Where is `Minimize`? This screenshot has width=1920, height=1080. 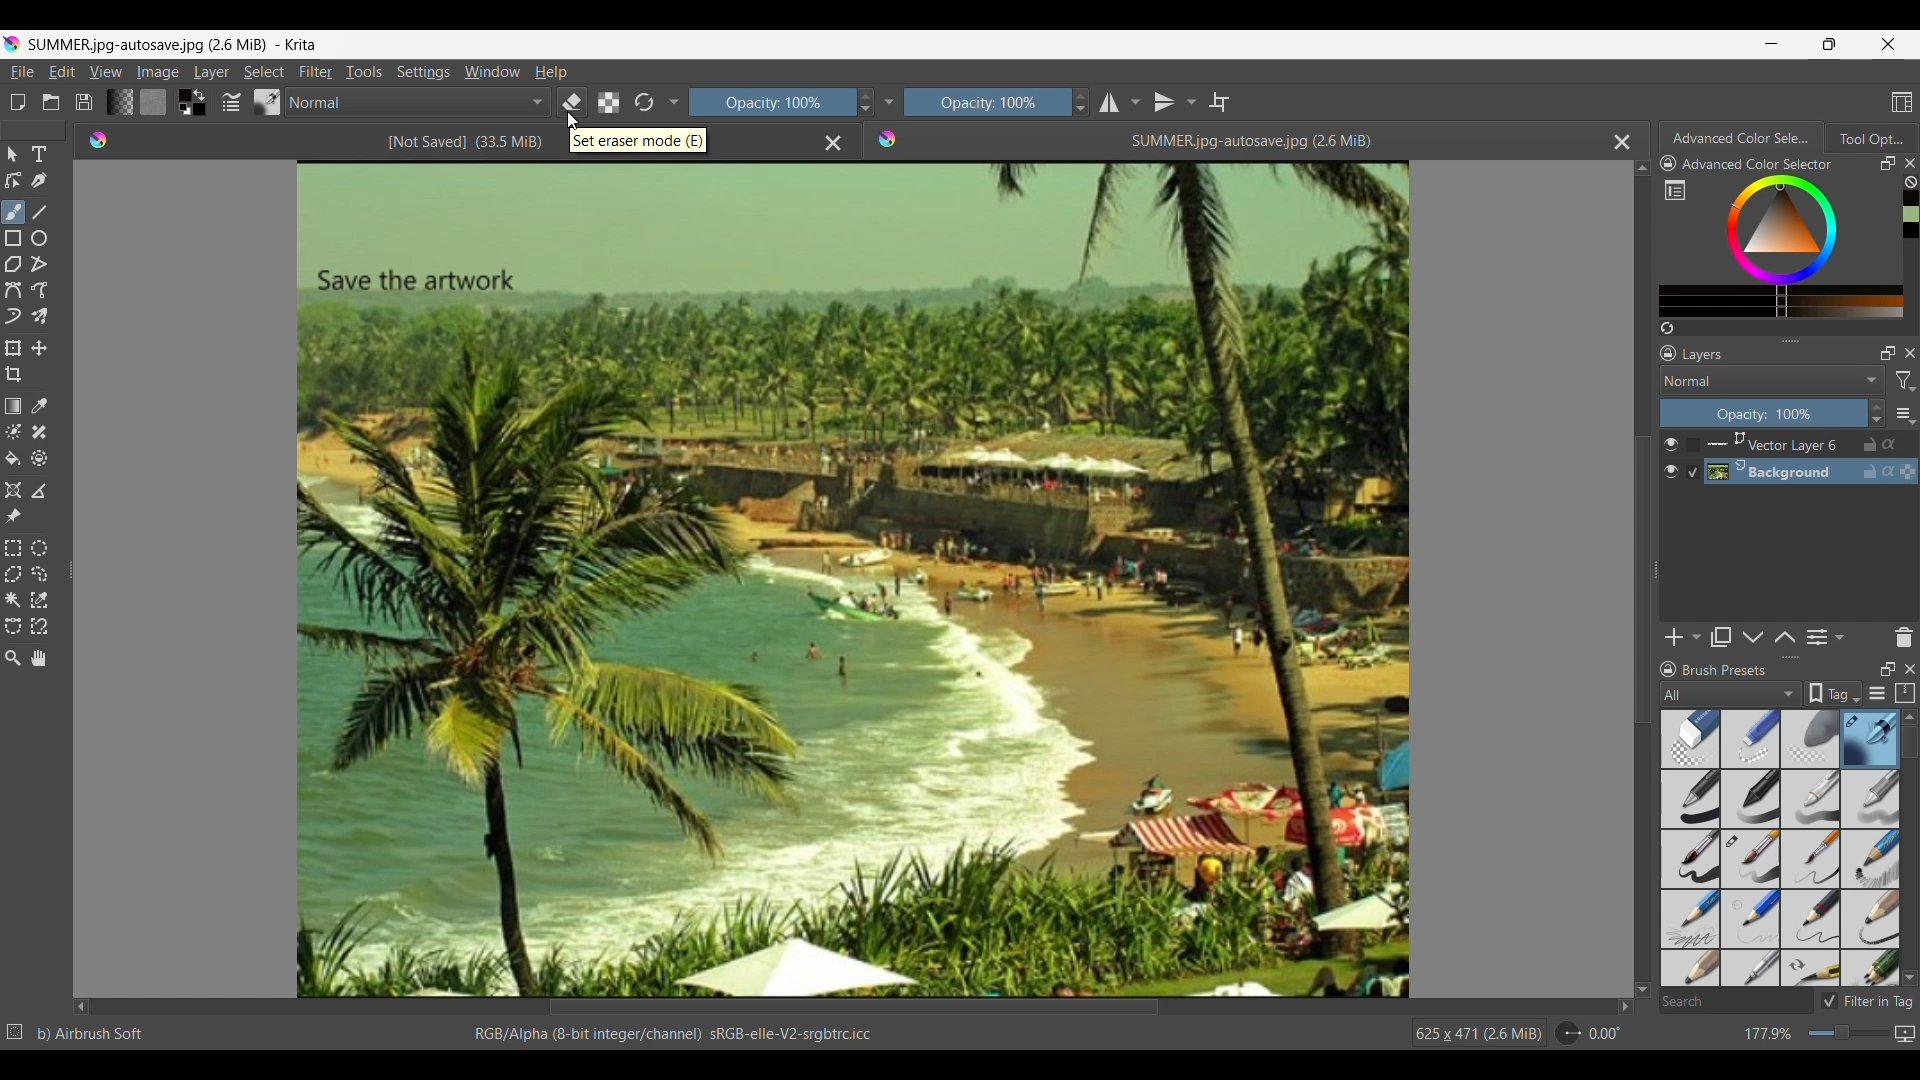
Minimize is located at coordinates (1772, 44).